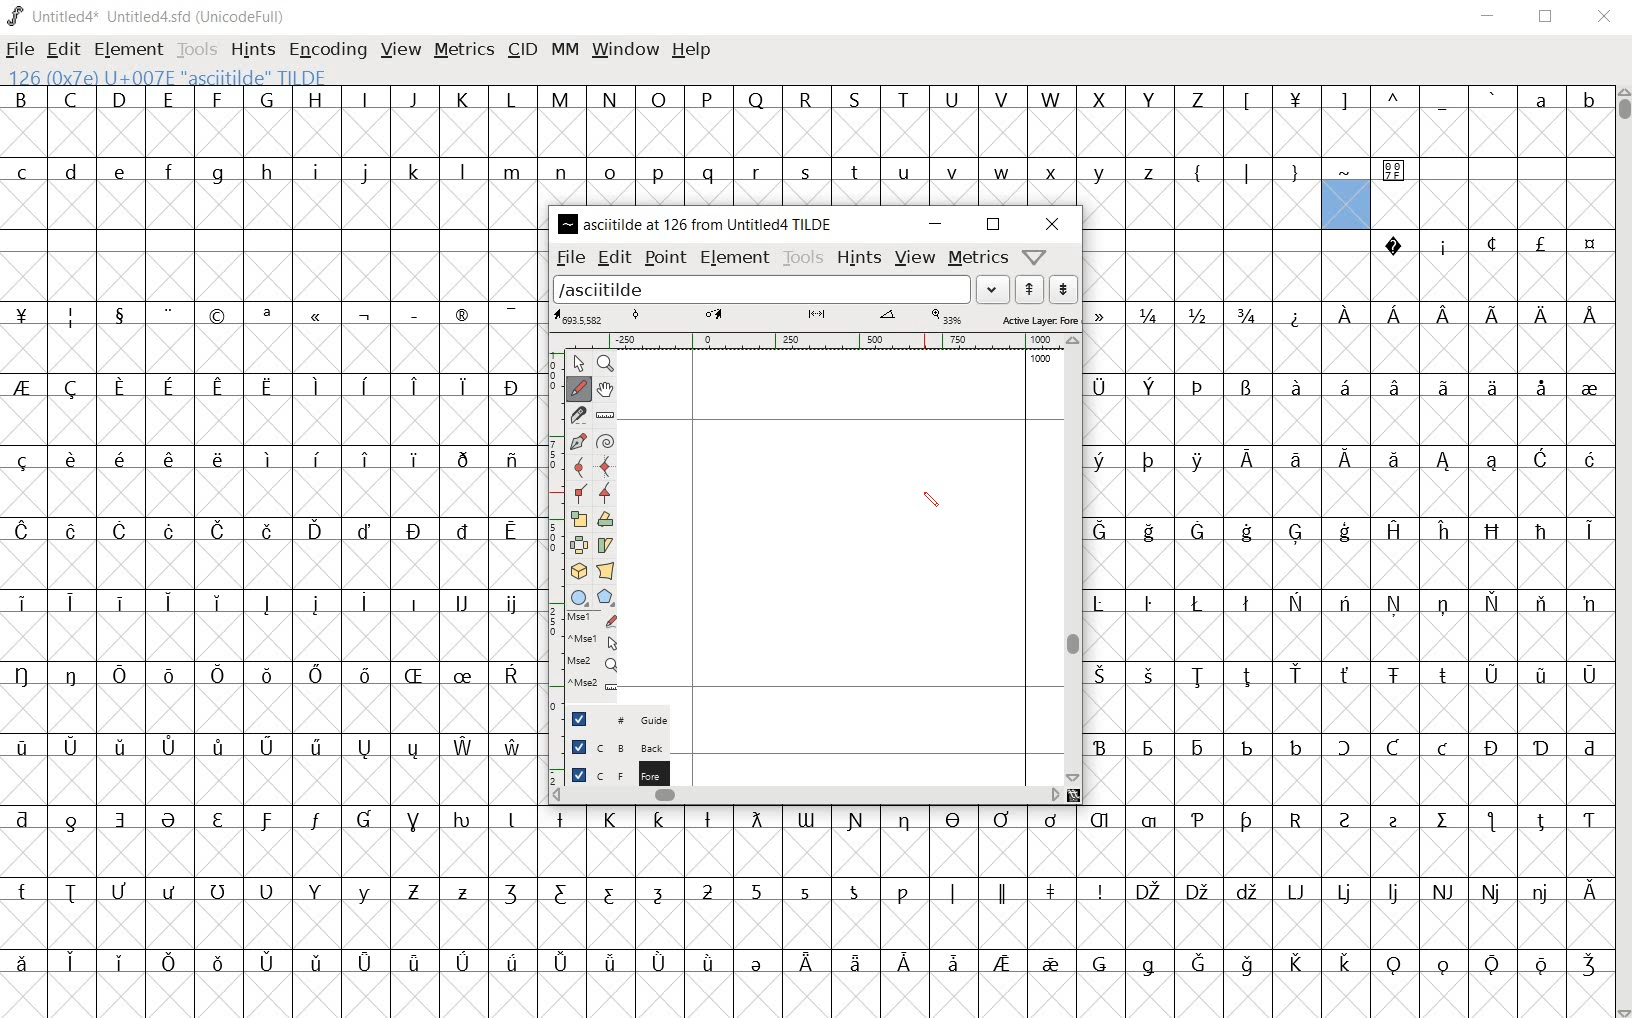 This screenshot has width=1632, height=1018. What do you see at coordinates (605, 440) in the screenshot?
I see `change whether spiro is active or not` at bounding box center [605, 440].